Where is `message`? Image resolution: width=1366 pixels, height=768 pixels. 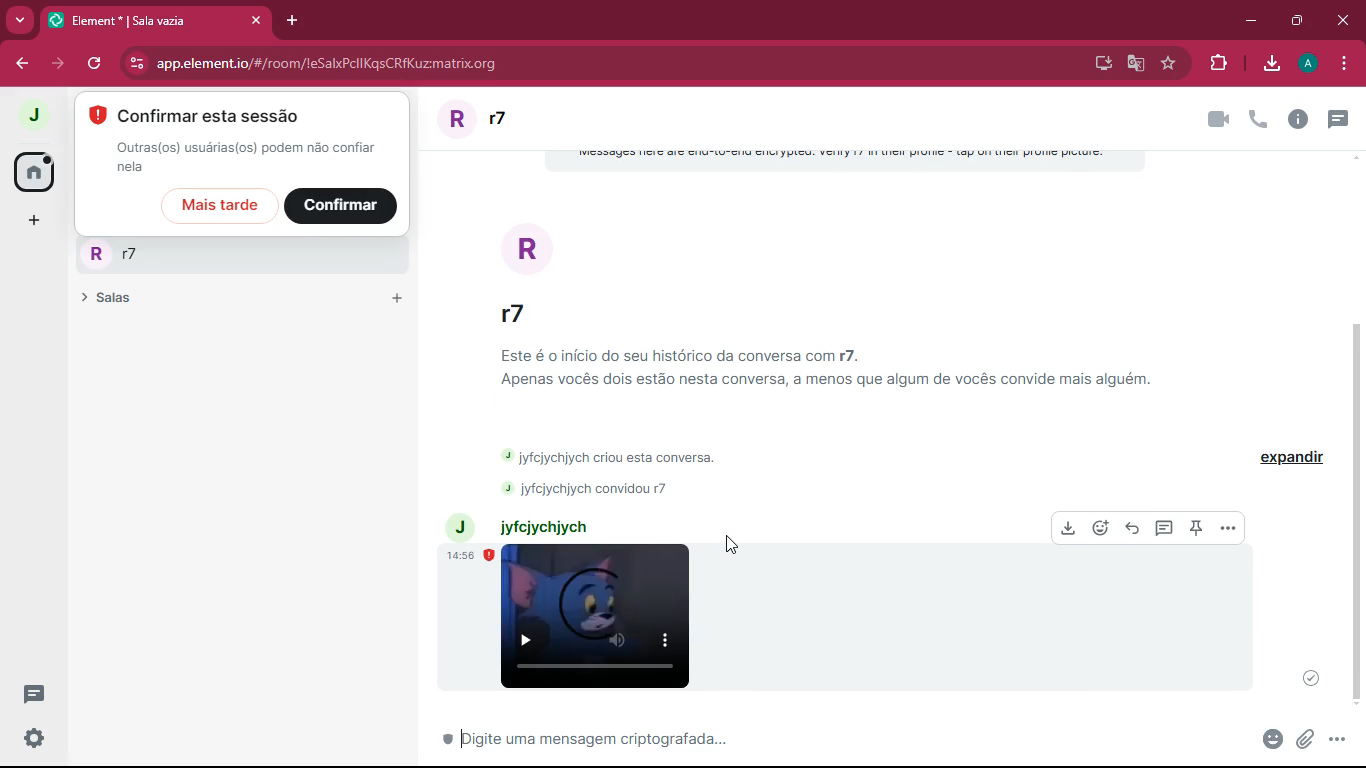 message is located at coordinates (1165, 528).